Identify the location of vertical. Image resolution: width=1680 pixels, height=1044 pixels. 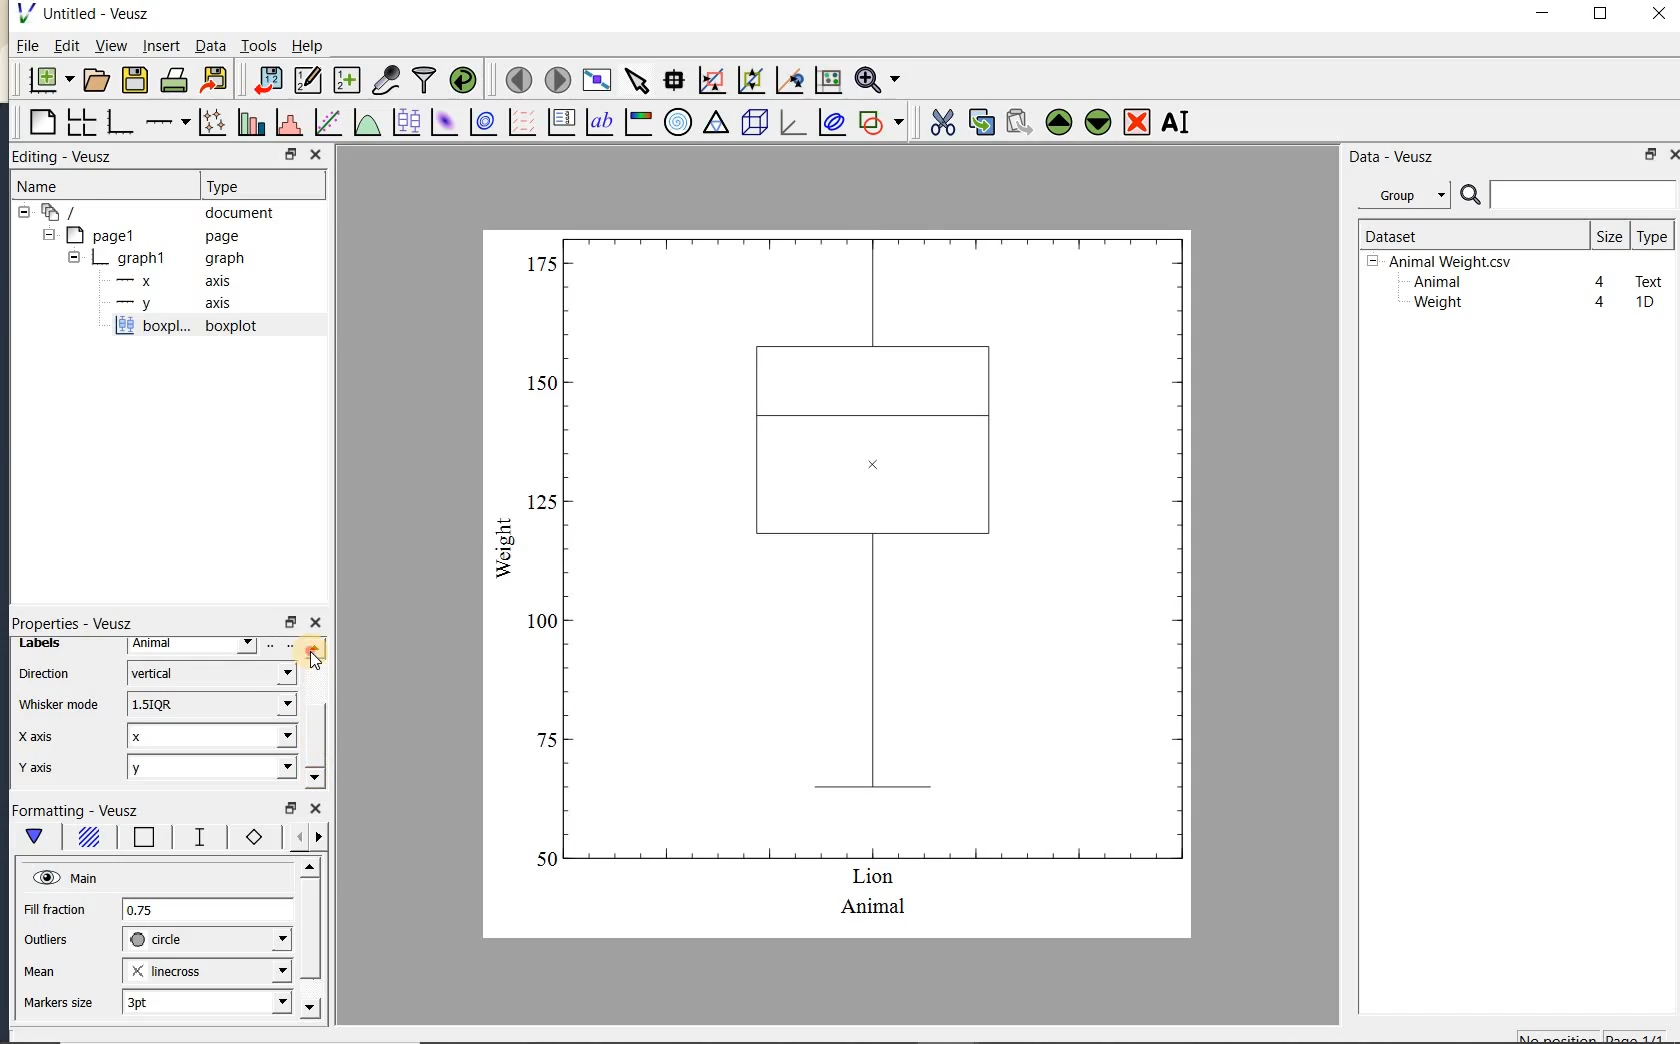
(210, 671).